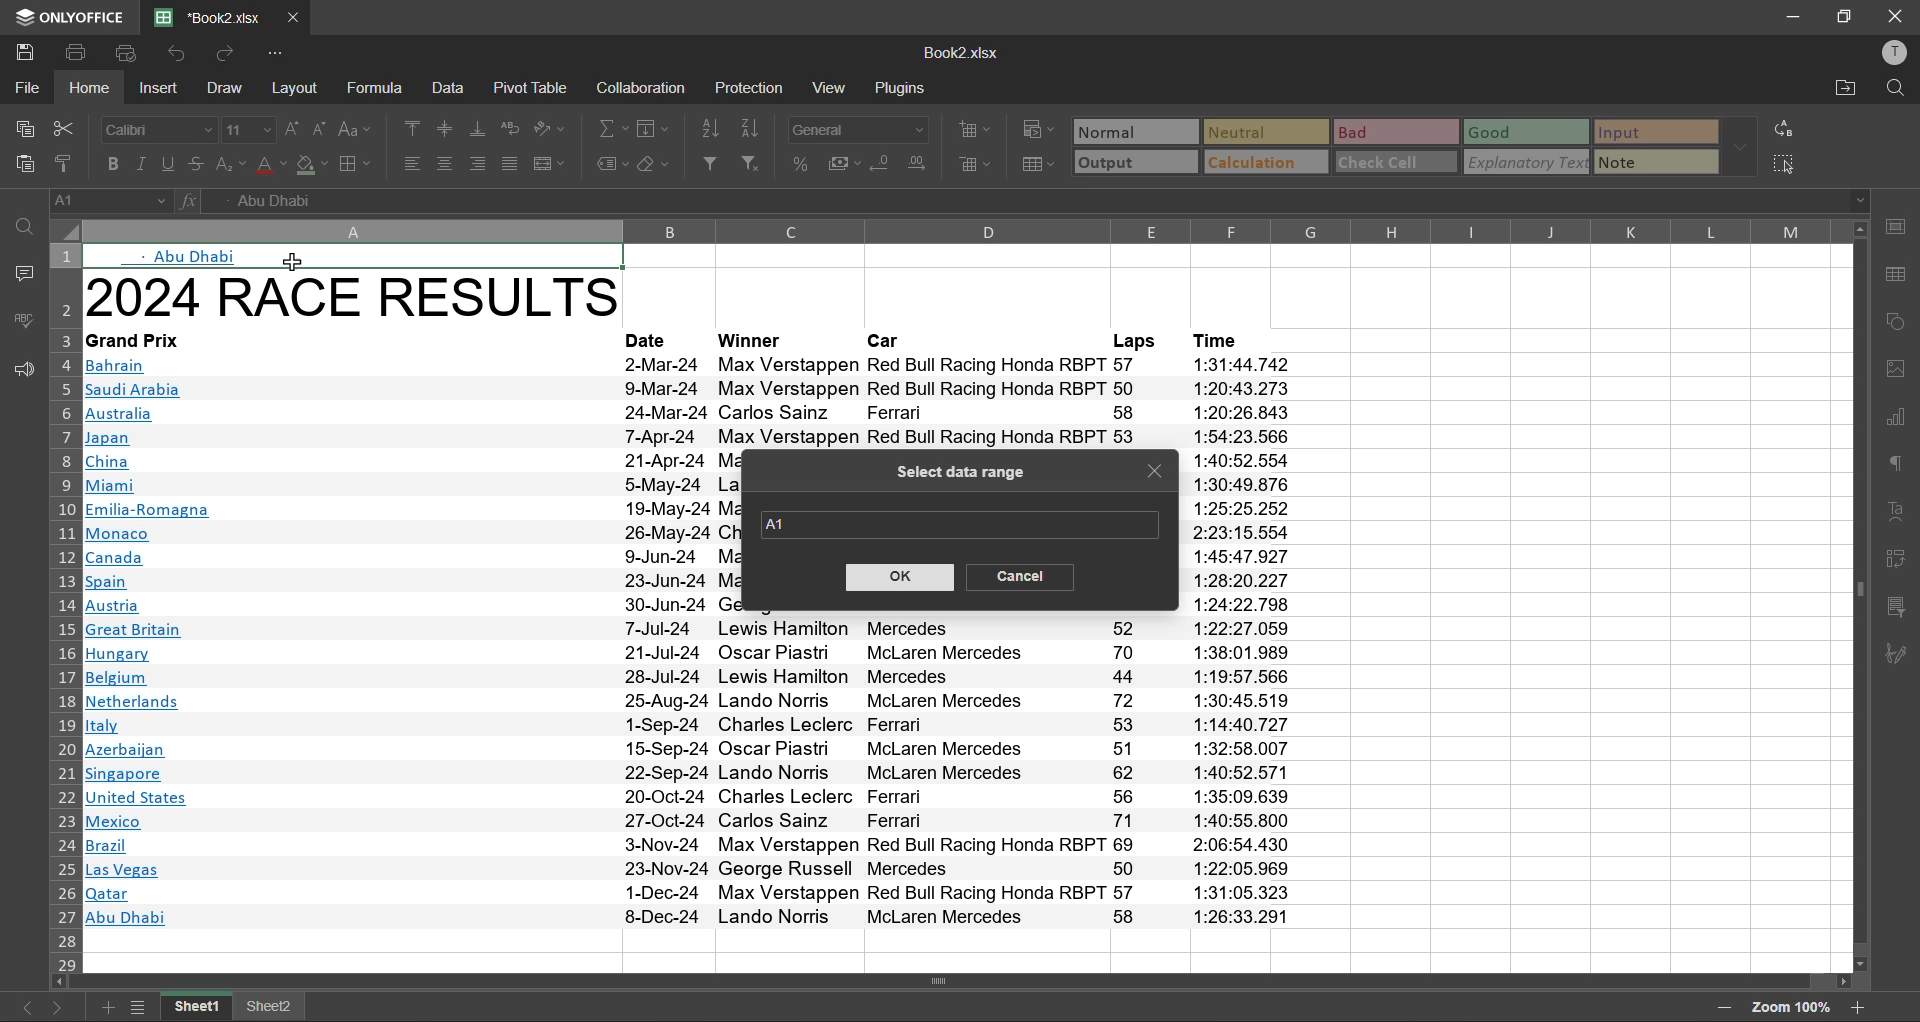 Image resolution: width=1920 pixels, height=1022 pixels. Describe the element at coordinates (135, 1007) in the screenshot. I see `sheet list` at that location.